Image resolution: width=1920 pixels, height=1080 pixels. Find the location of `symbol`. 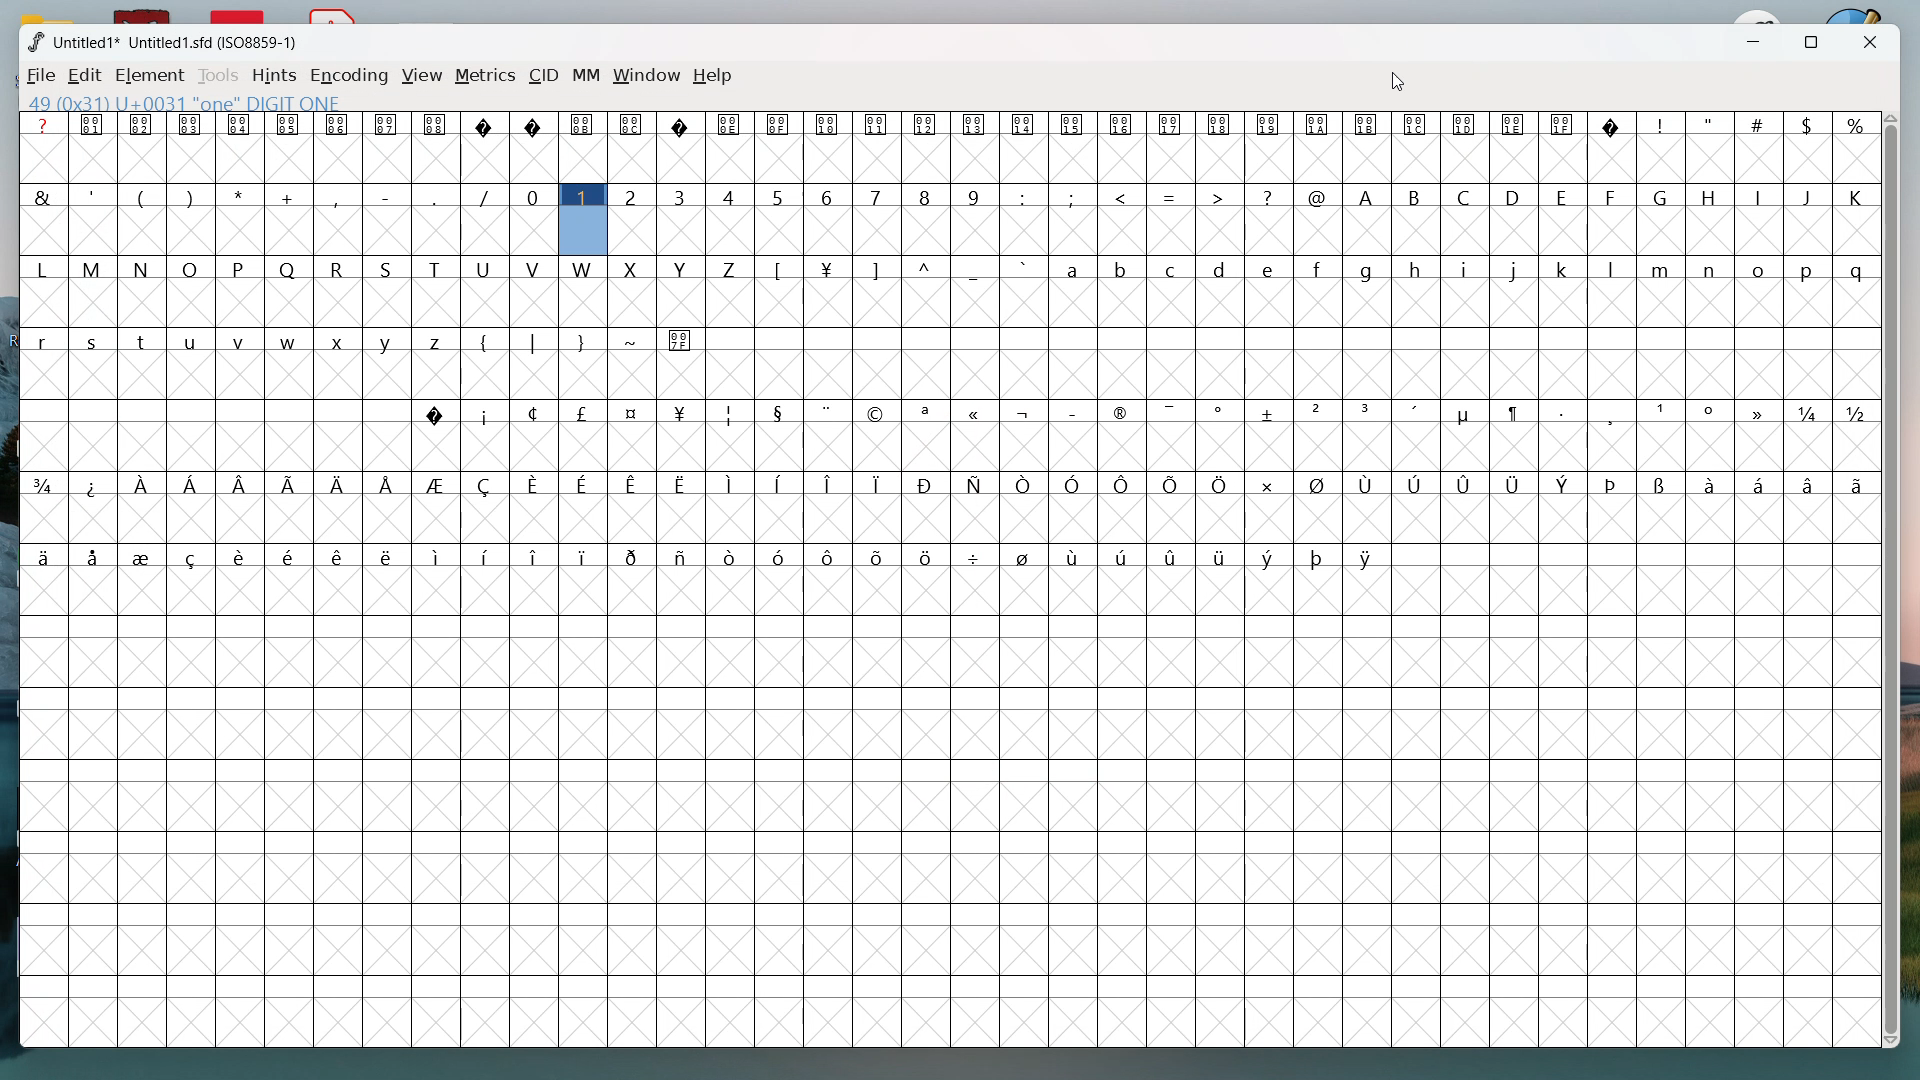

symbol is located at coordinates (387, 123).